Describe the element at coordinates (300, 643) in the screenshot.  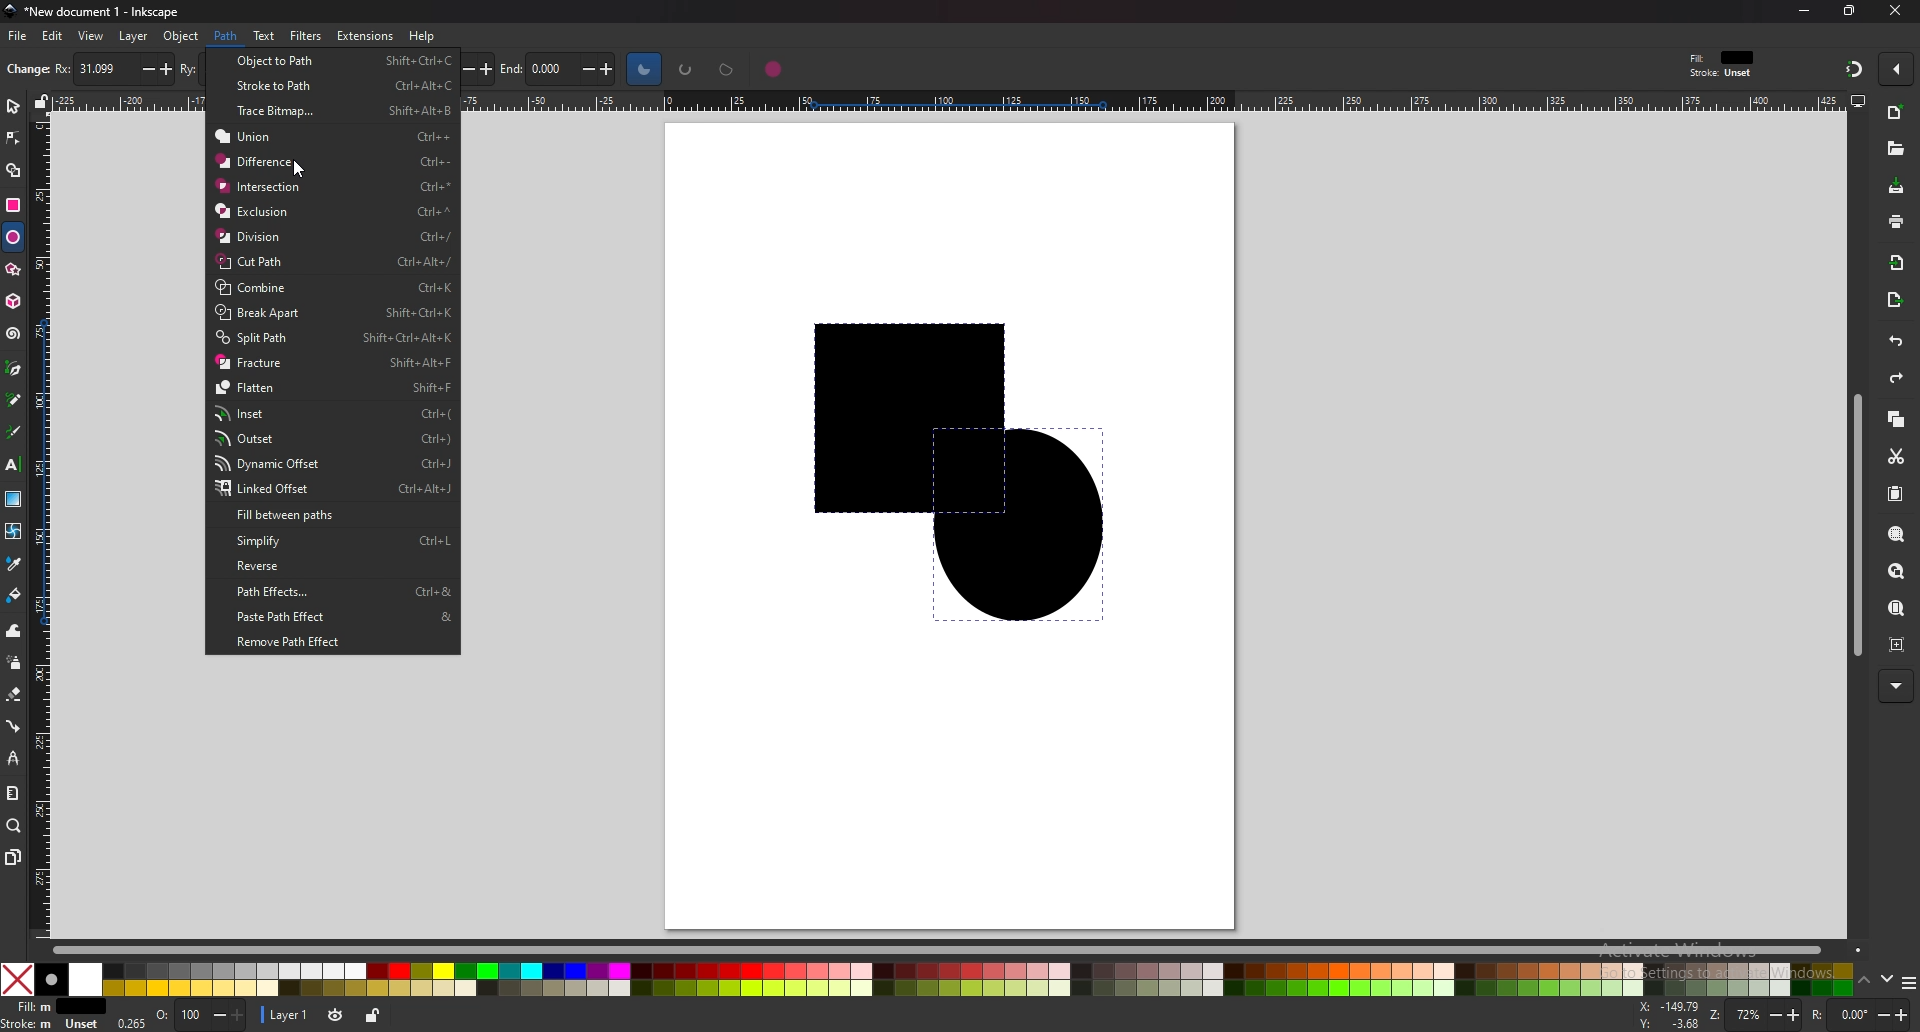
I see `Remove Path Effect` at that location.